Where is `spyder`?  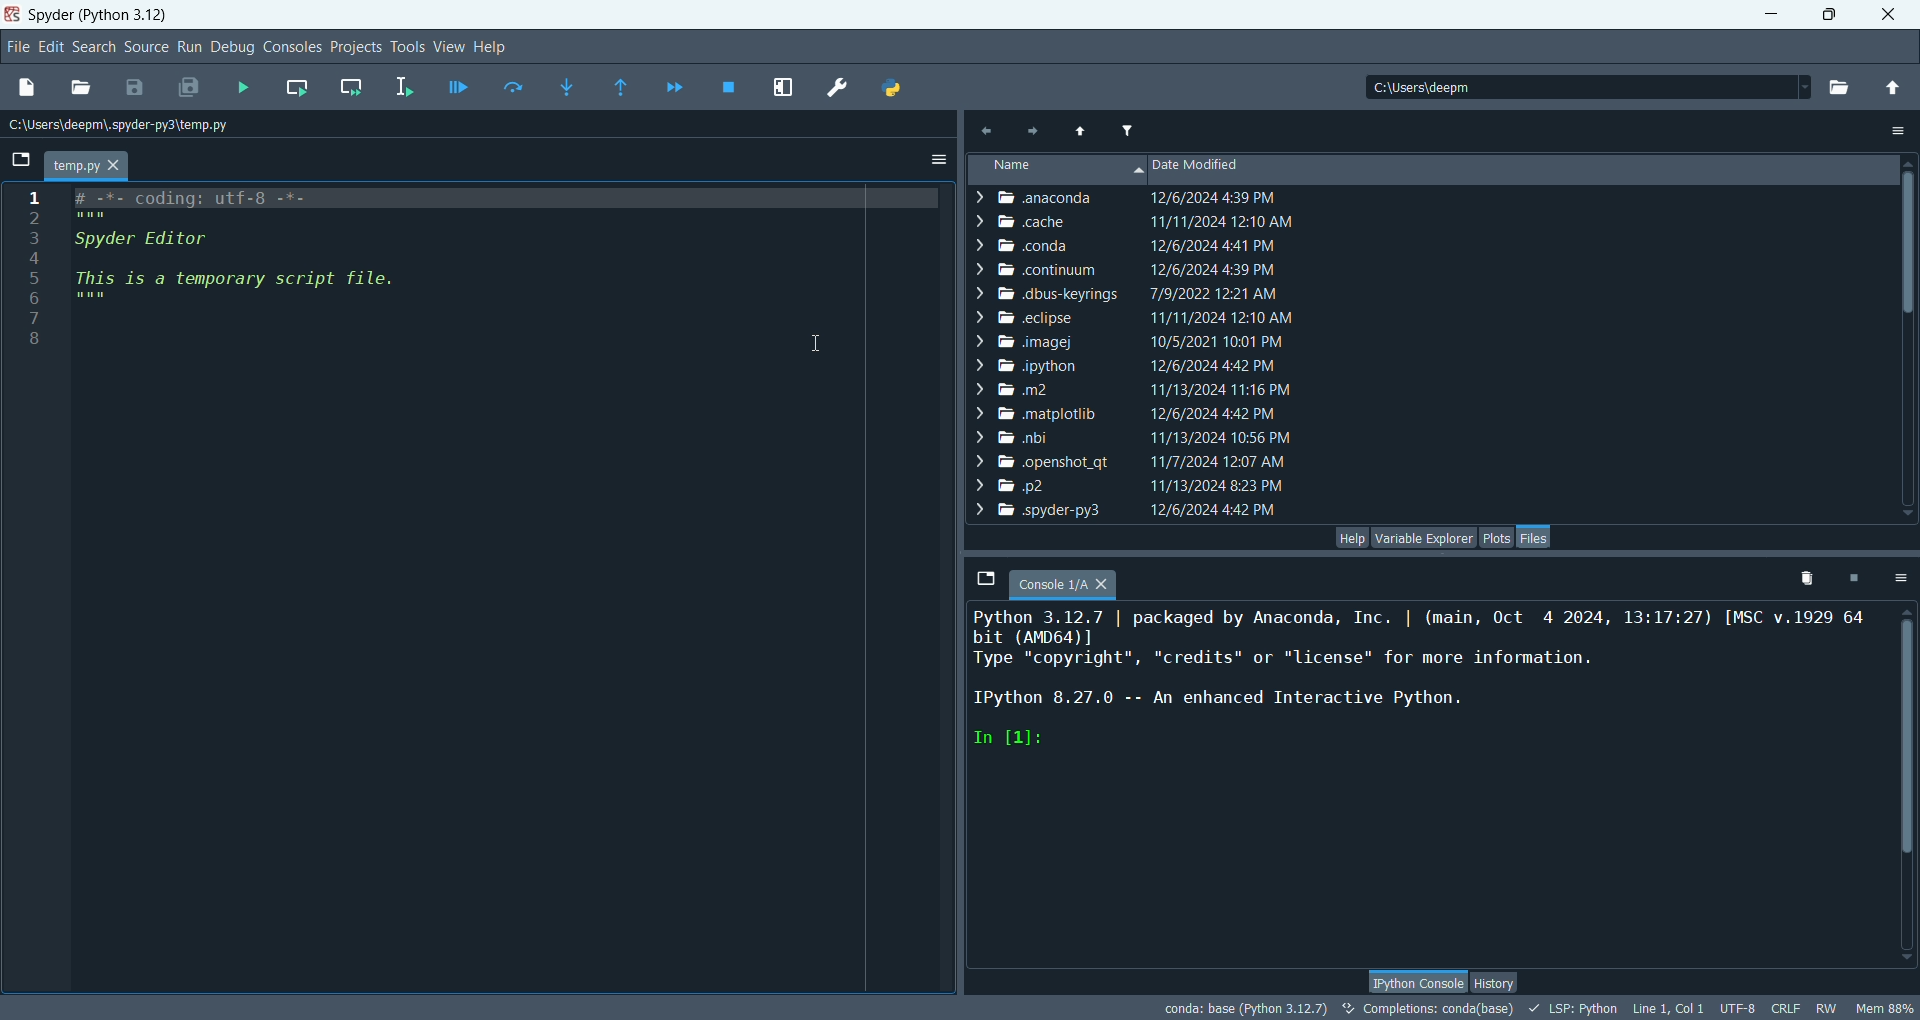 spyder is located at coordinates (100, 15).